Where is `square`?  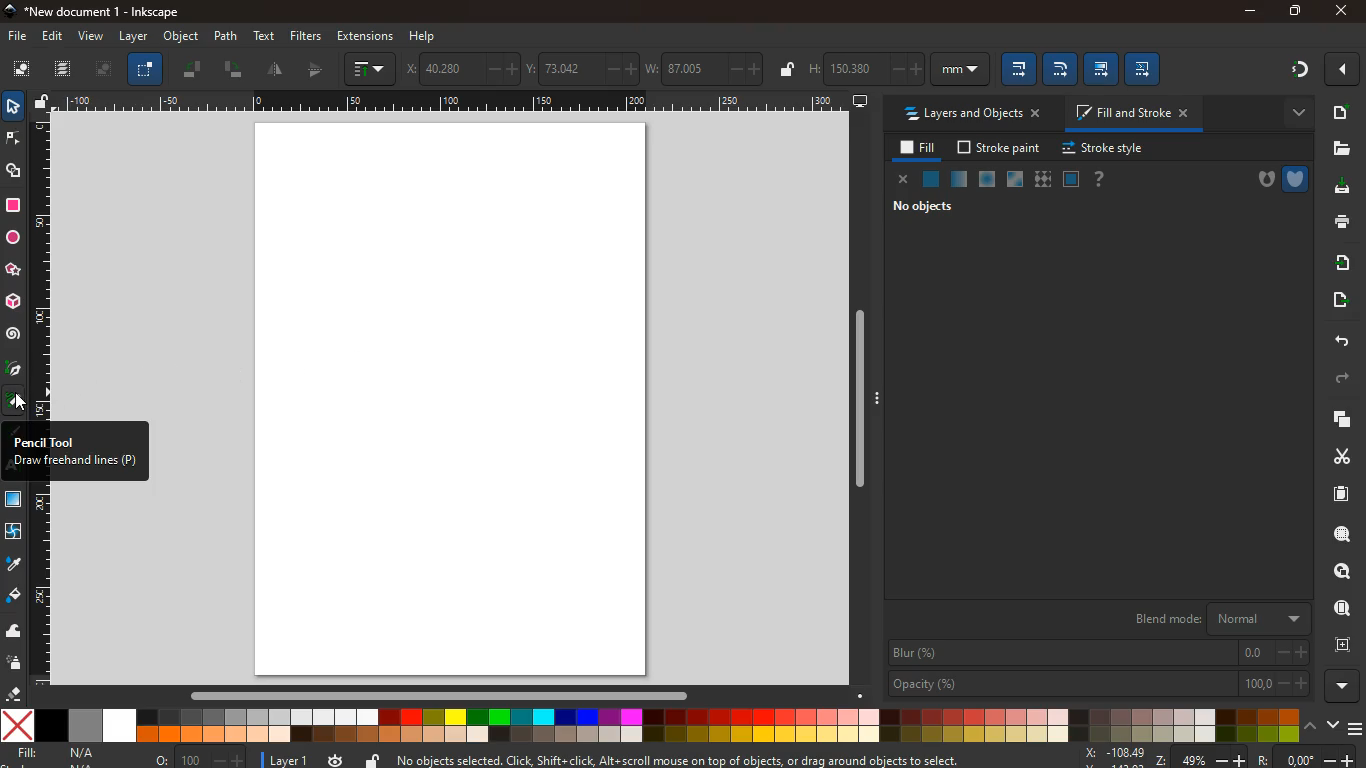 square is located at coordinates (13, 204).